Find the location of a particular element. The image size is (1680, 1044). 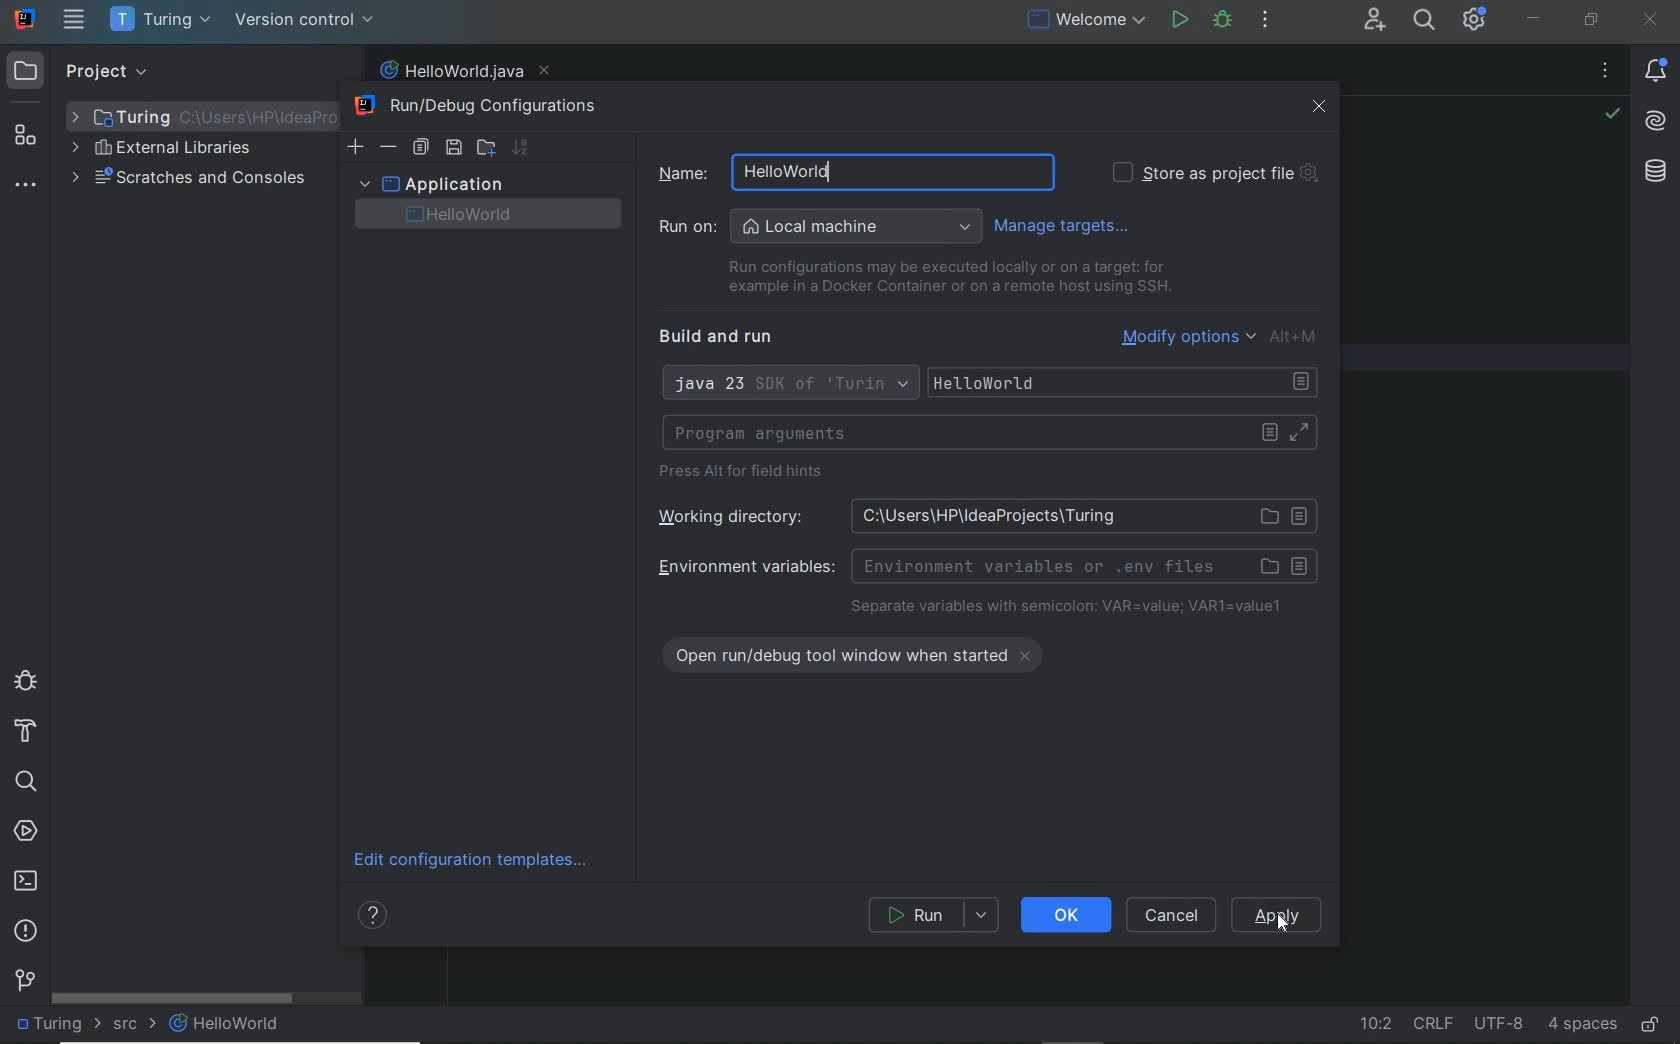

make file ready only is located at coordinates (1651, 1026).